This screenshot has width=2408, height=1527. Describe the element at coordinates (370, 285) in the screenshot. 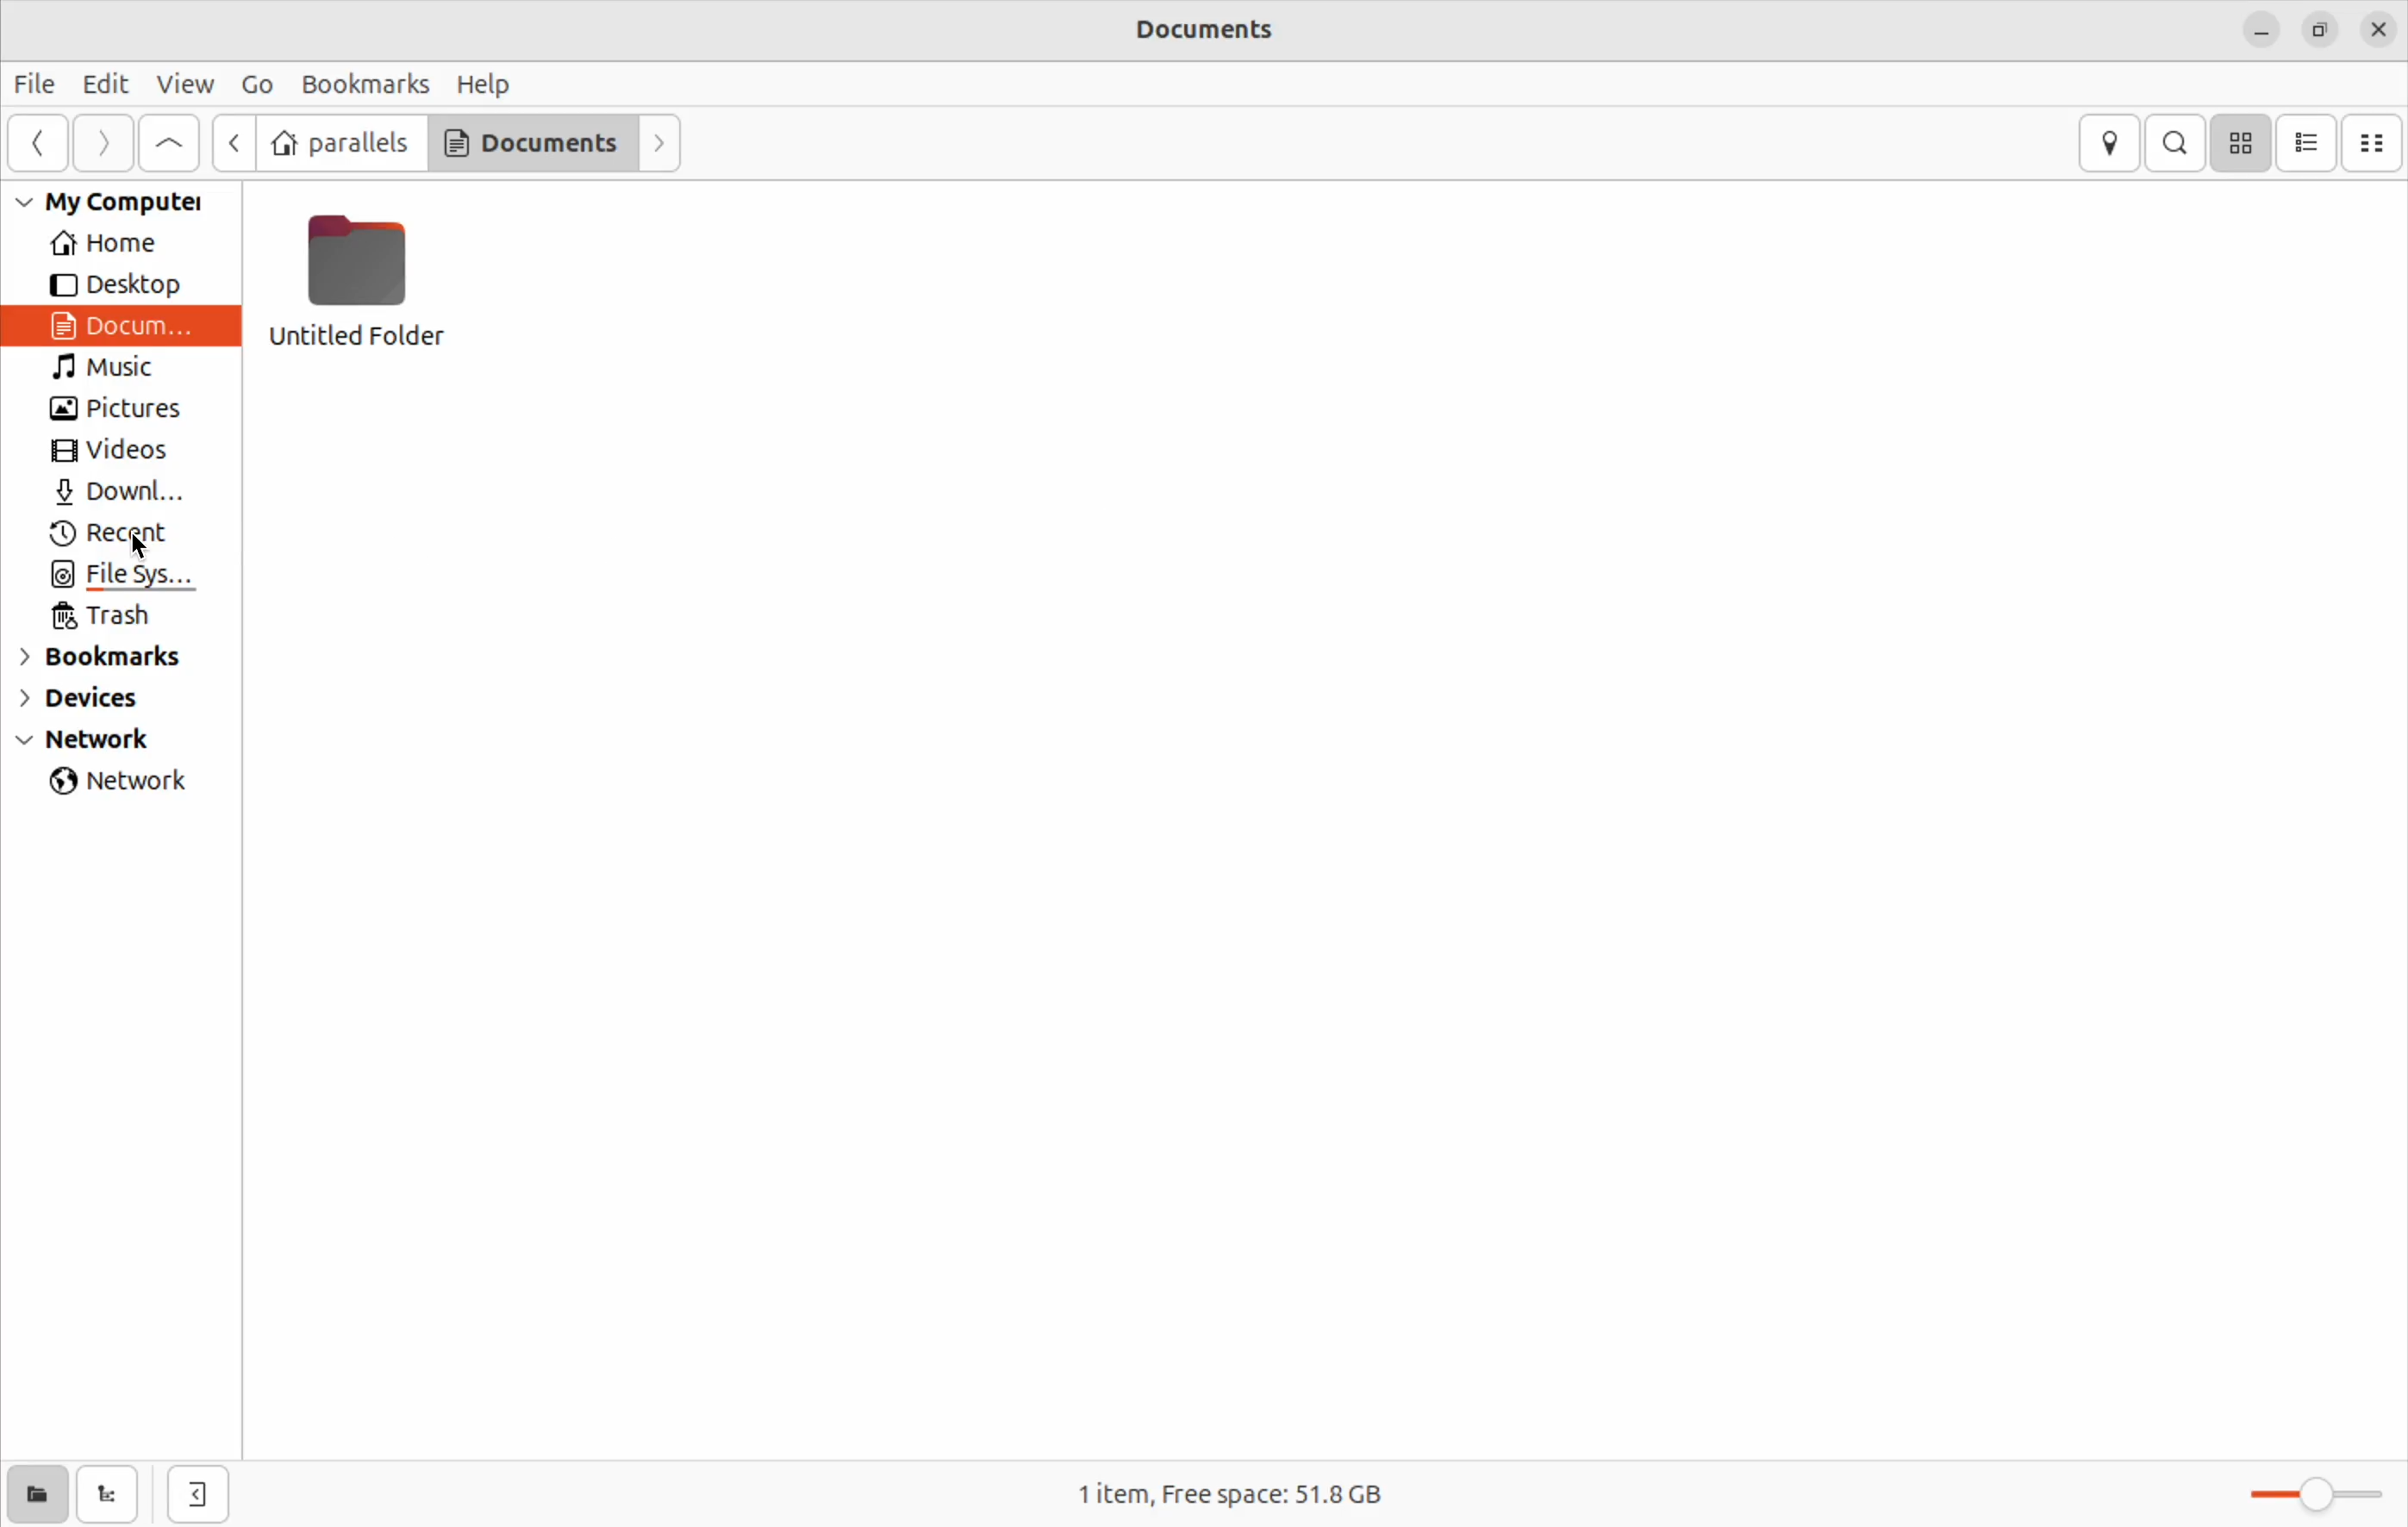

I see `untitled folder` at that location.